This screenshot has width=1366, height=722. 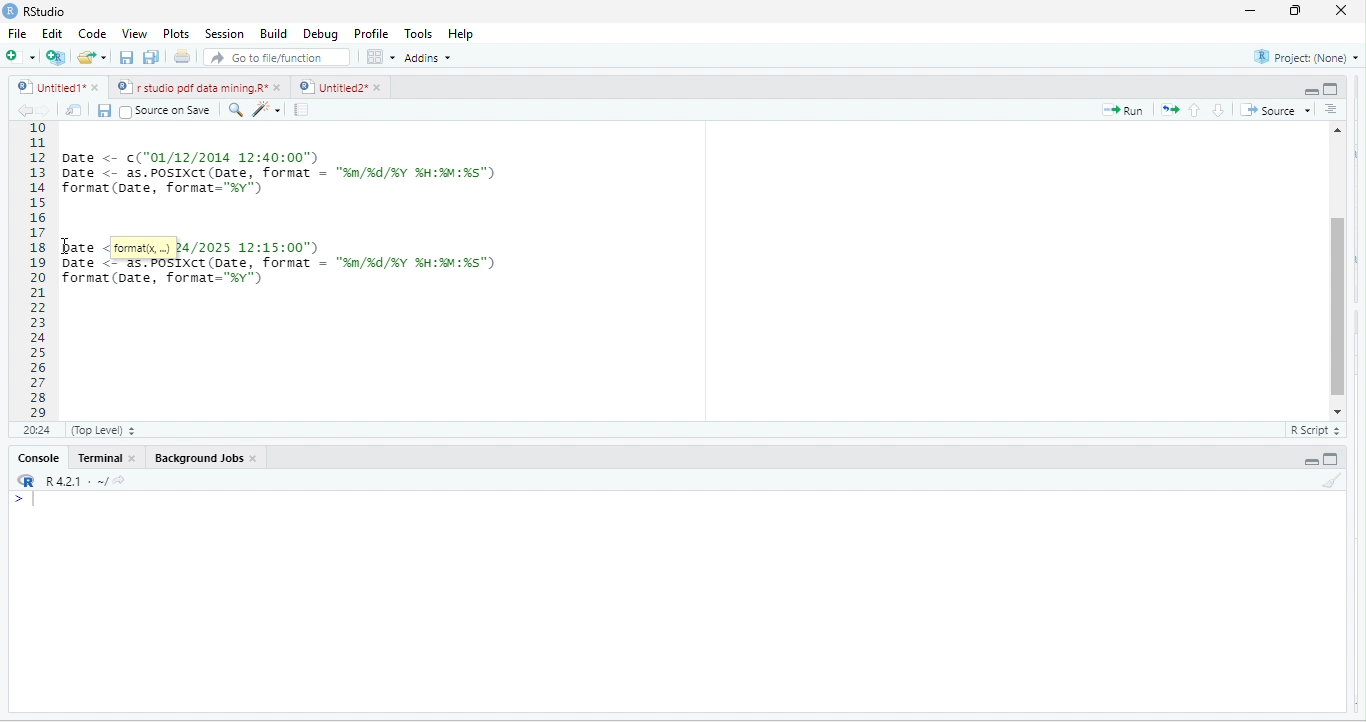 I want to click on hide console, so click(x=1334, y=458).